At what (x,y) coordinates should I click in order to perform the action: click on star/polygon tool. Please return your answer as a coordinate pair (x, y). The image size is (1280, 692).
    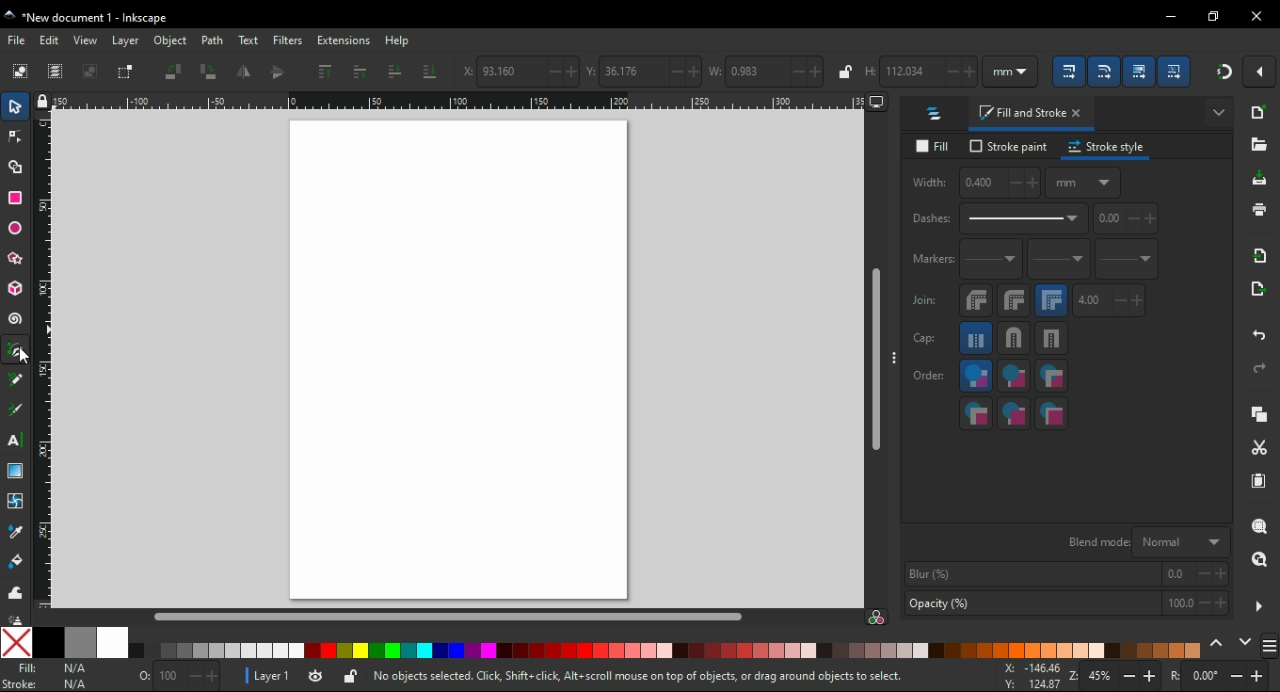
    Looking at the image, I should click on (17, 258).